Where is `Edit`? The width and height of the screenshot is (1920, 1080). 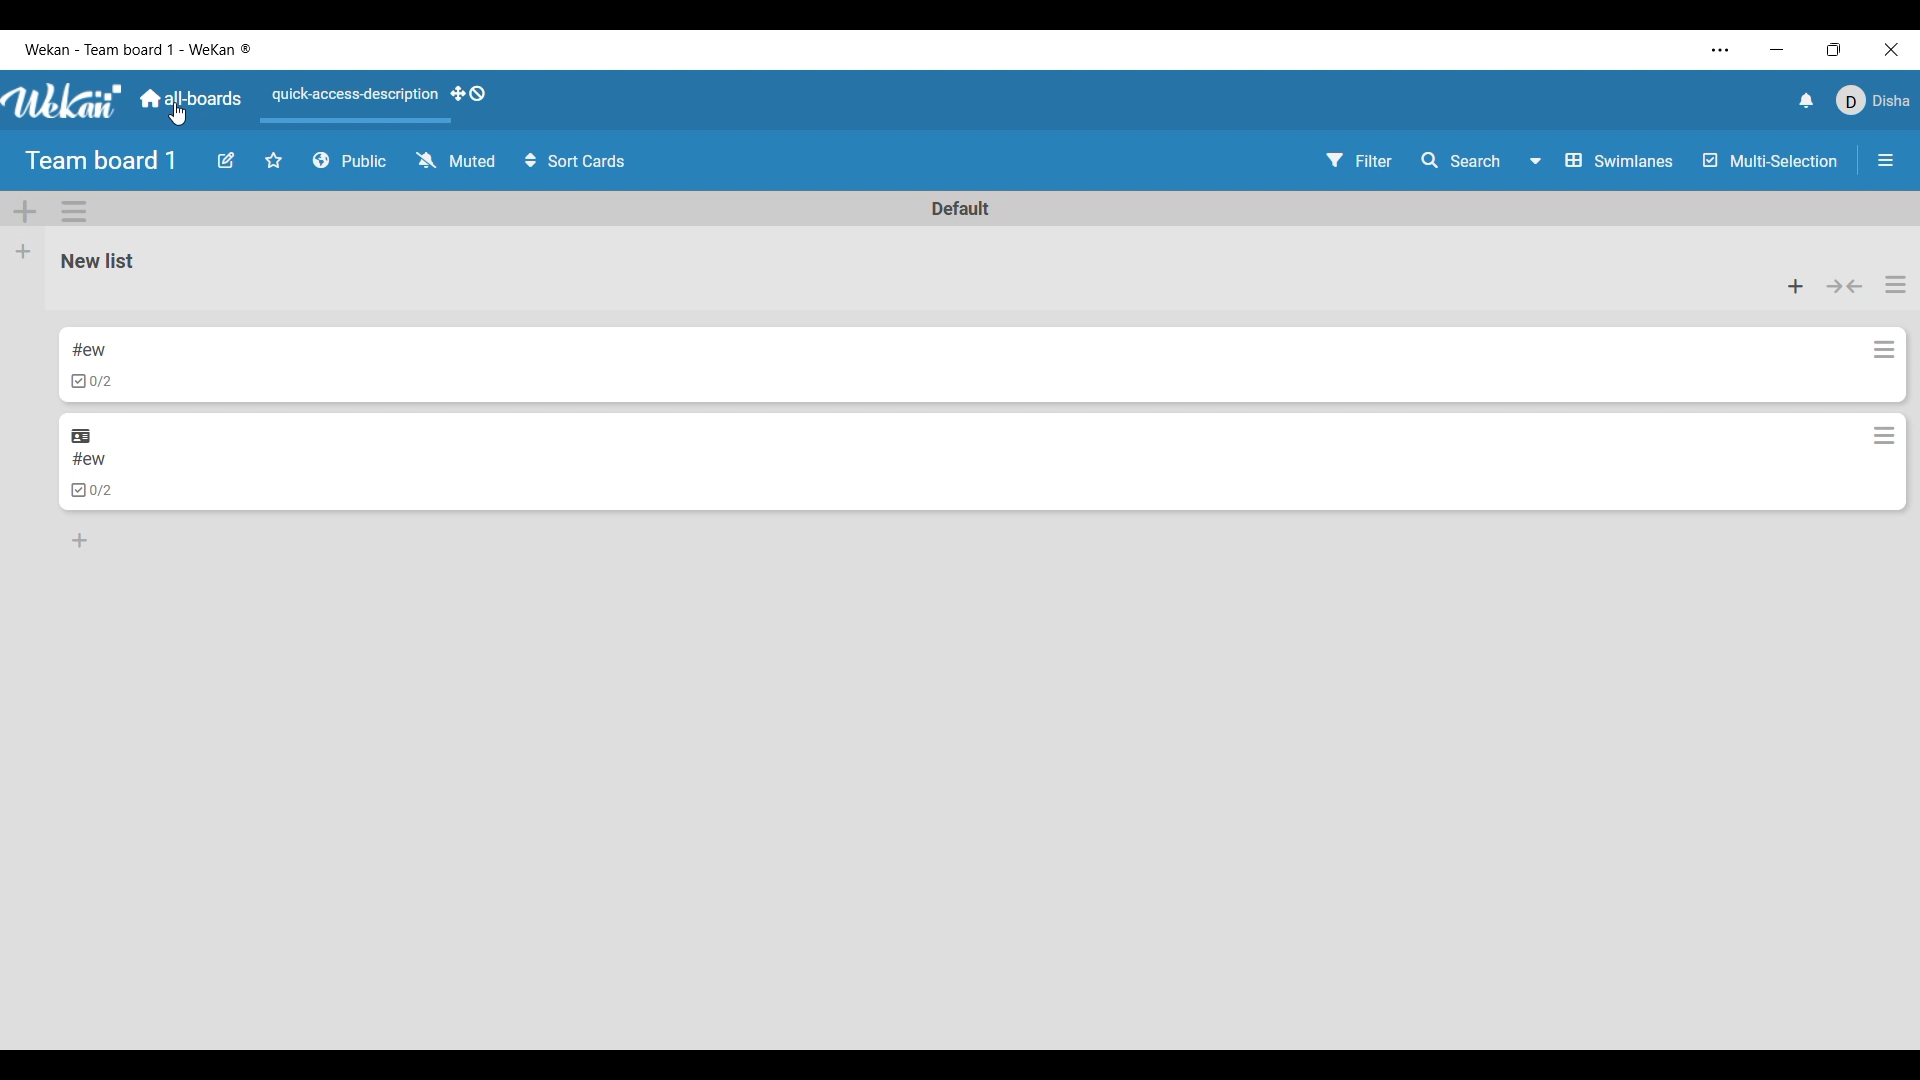 Edit is located at coordinates (227, 160).